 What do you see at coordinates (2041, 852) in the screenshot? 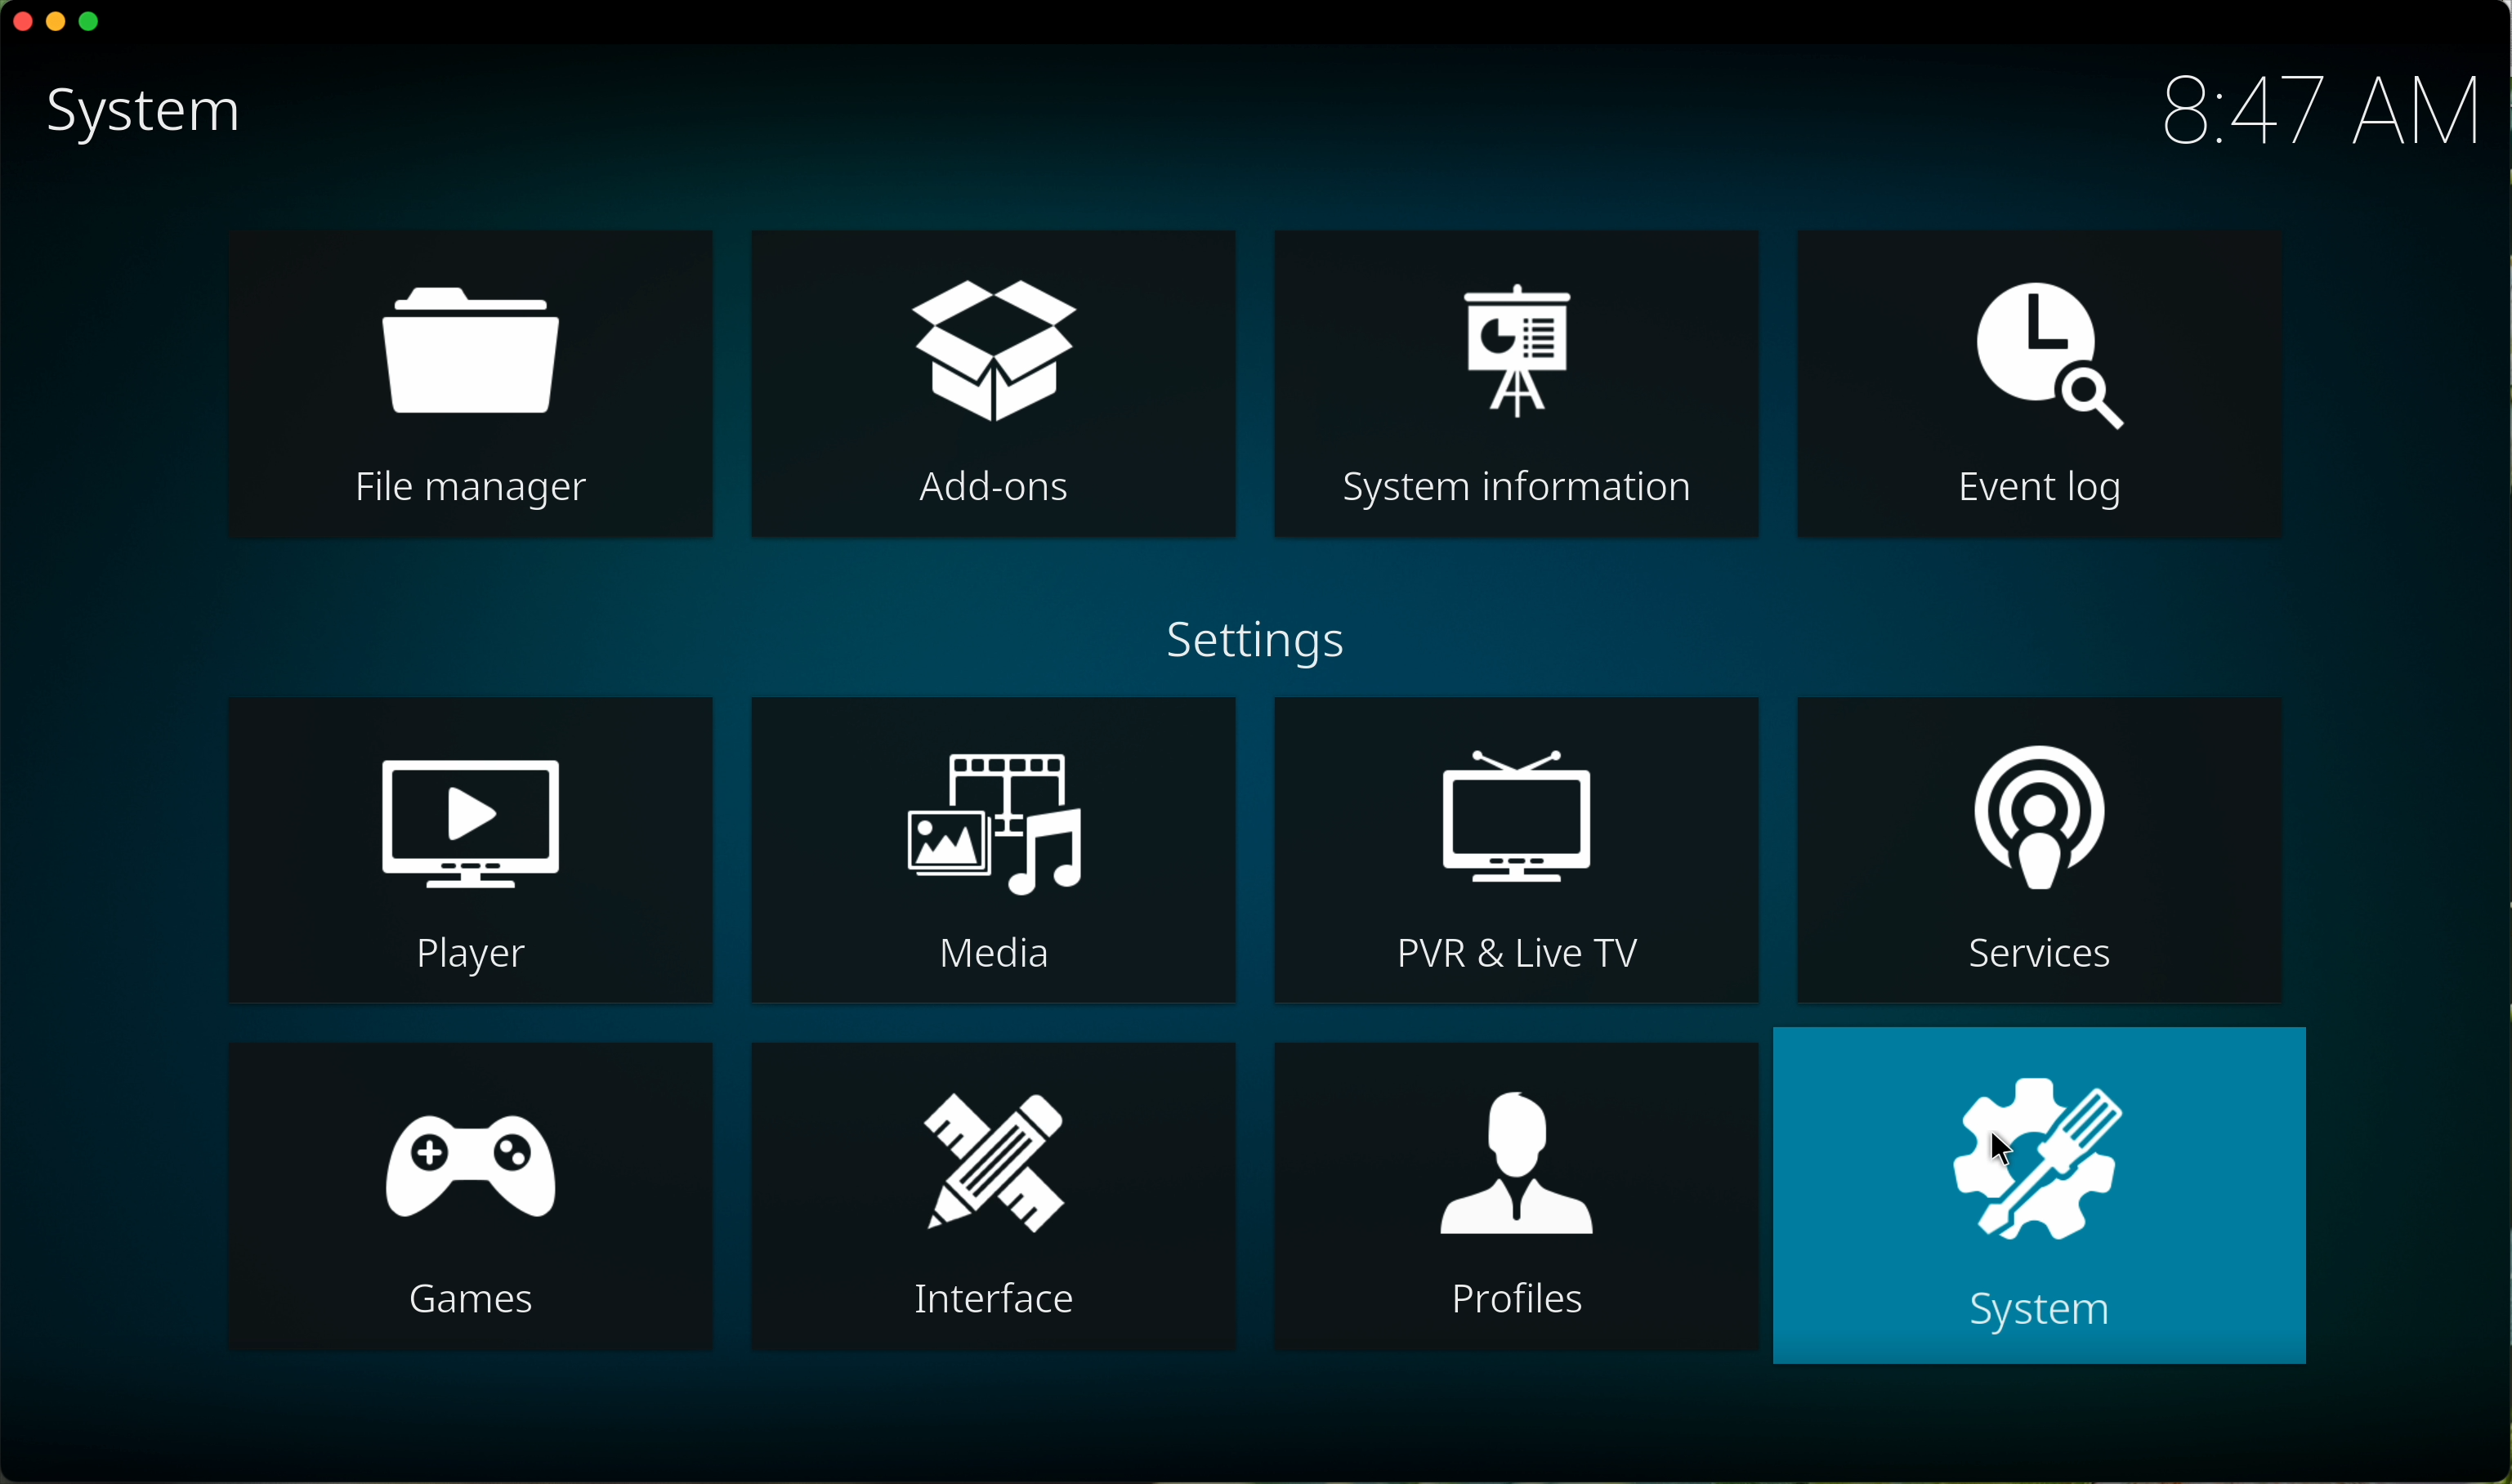
I see `services` at bounding box center [2041, 852].